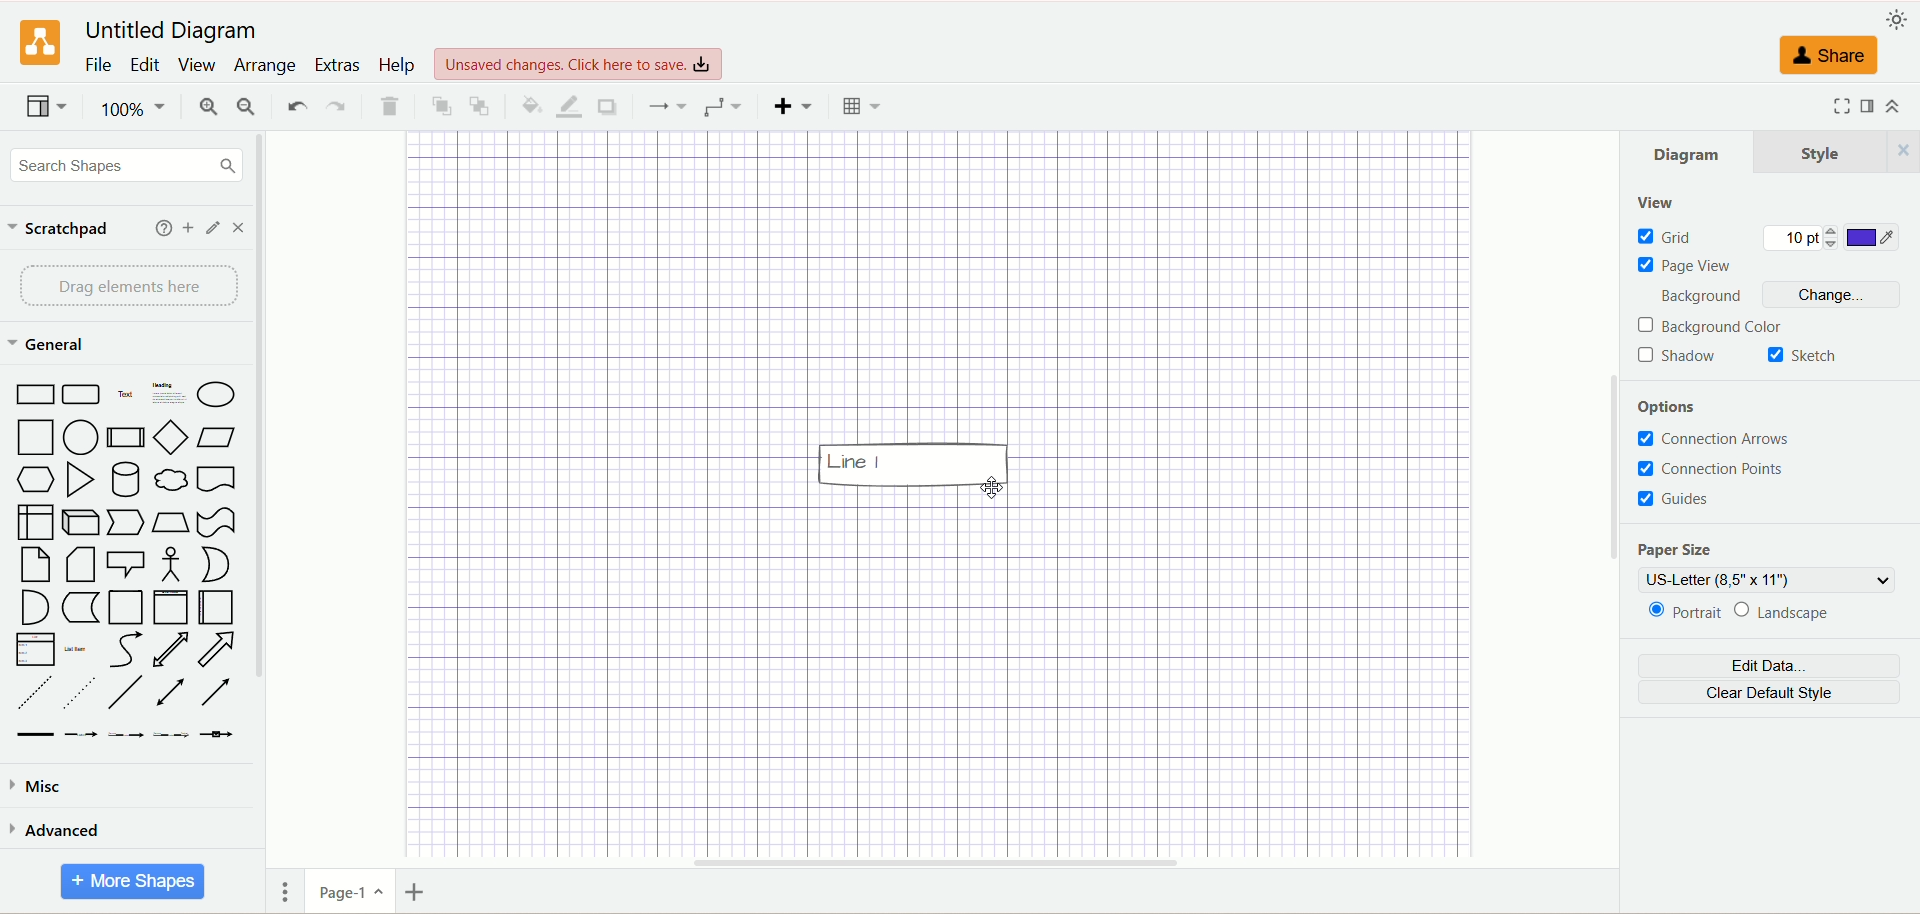 The image size is (1920, 914). I want to click on Or, so click(216, 565).